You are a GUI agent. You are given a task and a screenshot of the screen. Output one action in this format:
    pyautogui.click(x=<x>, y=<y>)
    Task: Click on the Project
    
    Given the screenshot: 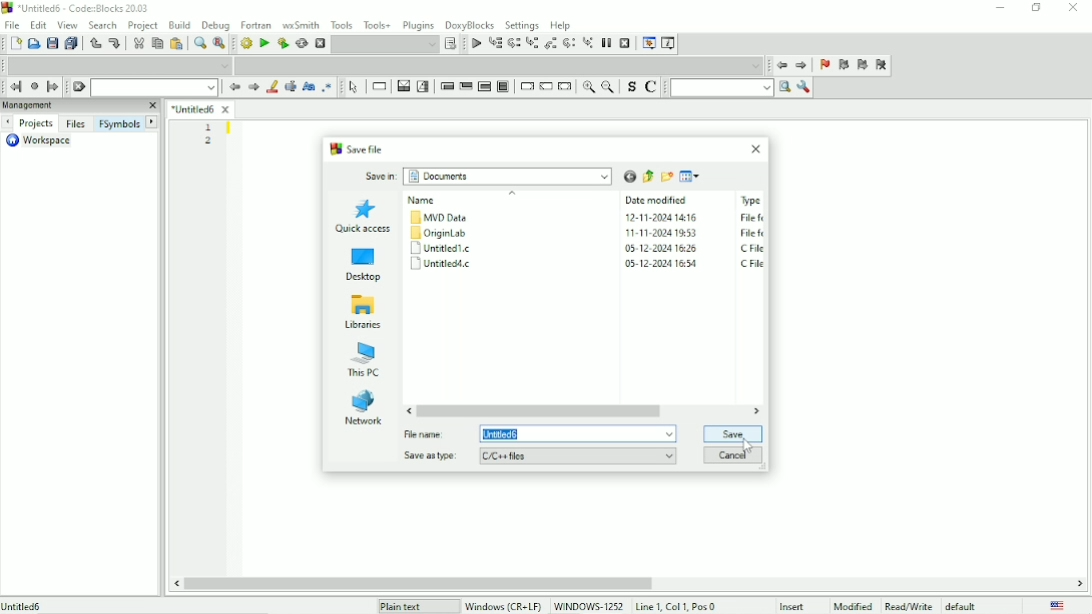 What is the action you would take?
    pyautogui.click(x=143, y=25)
    